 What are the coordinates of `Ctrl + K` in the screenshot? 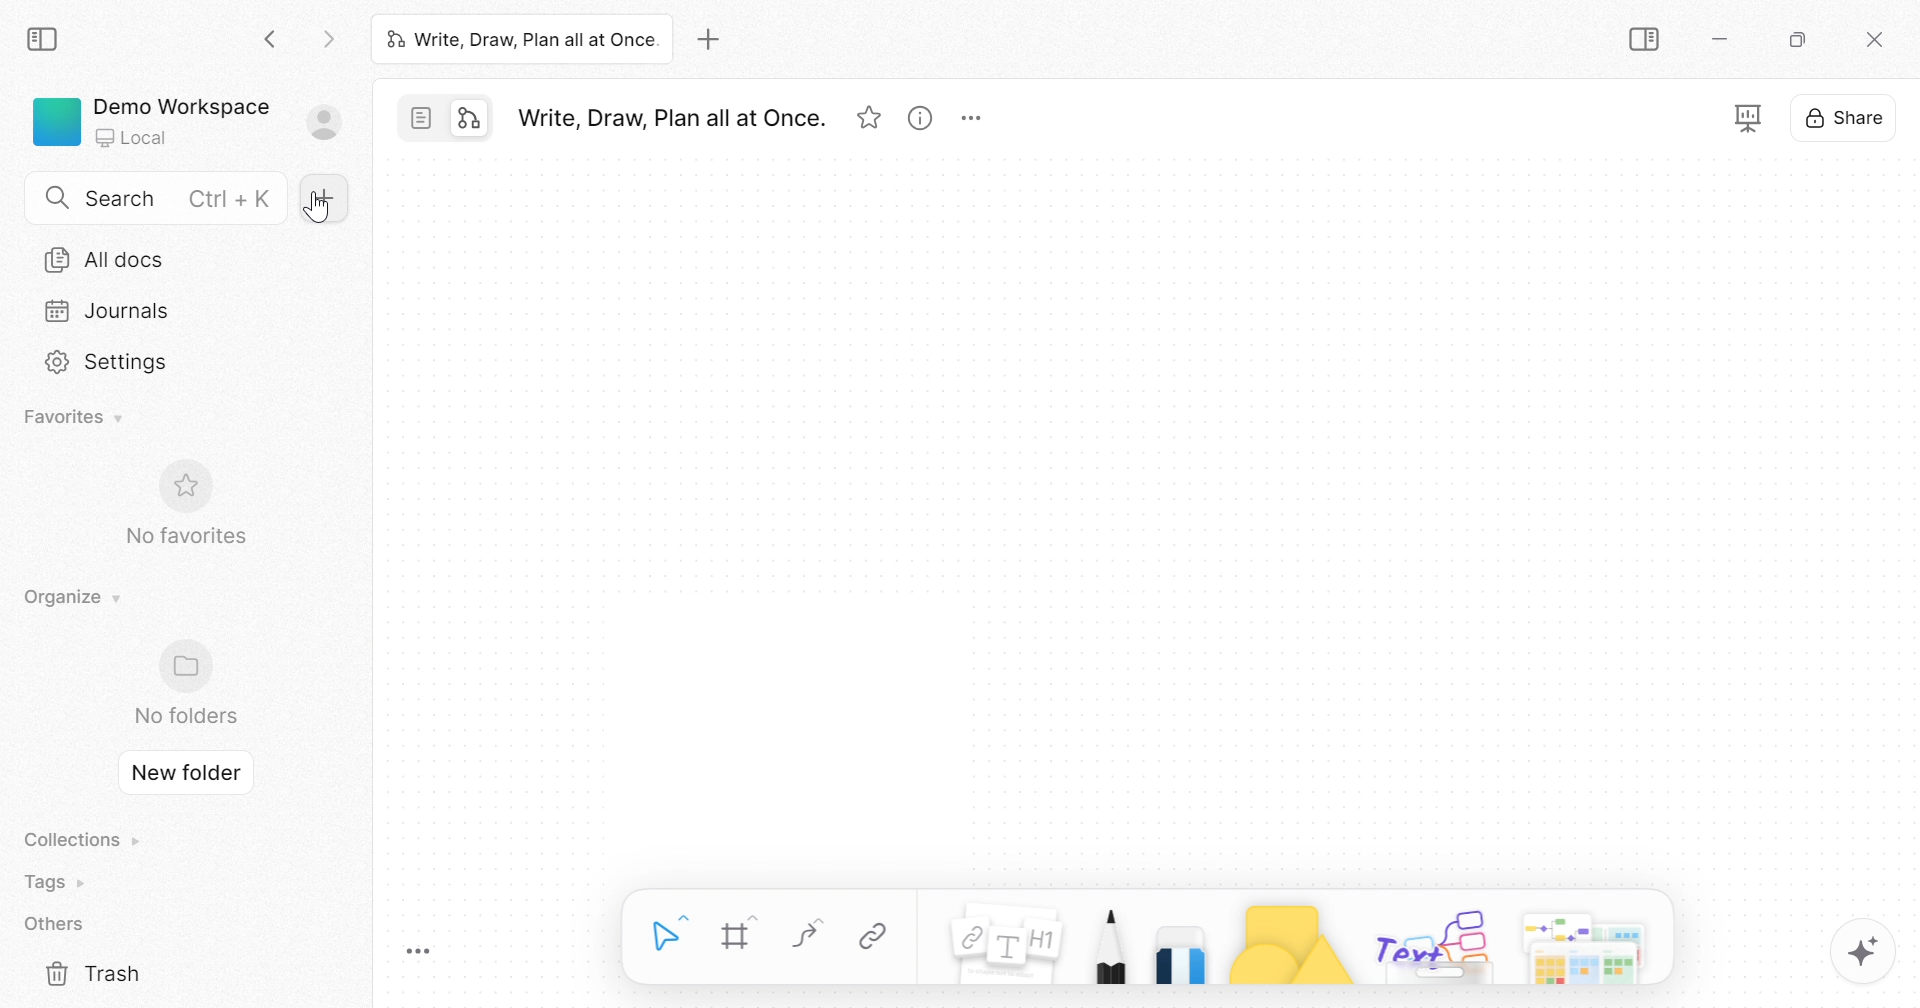 It's located at (232, 199).